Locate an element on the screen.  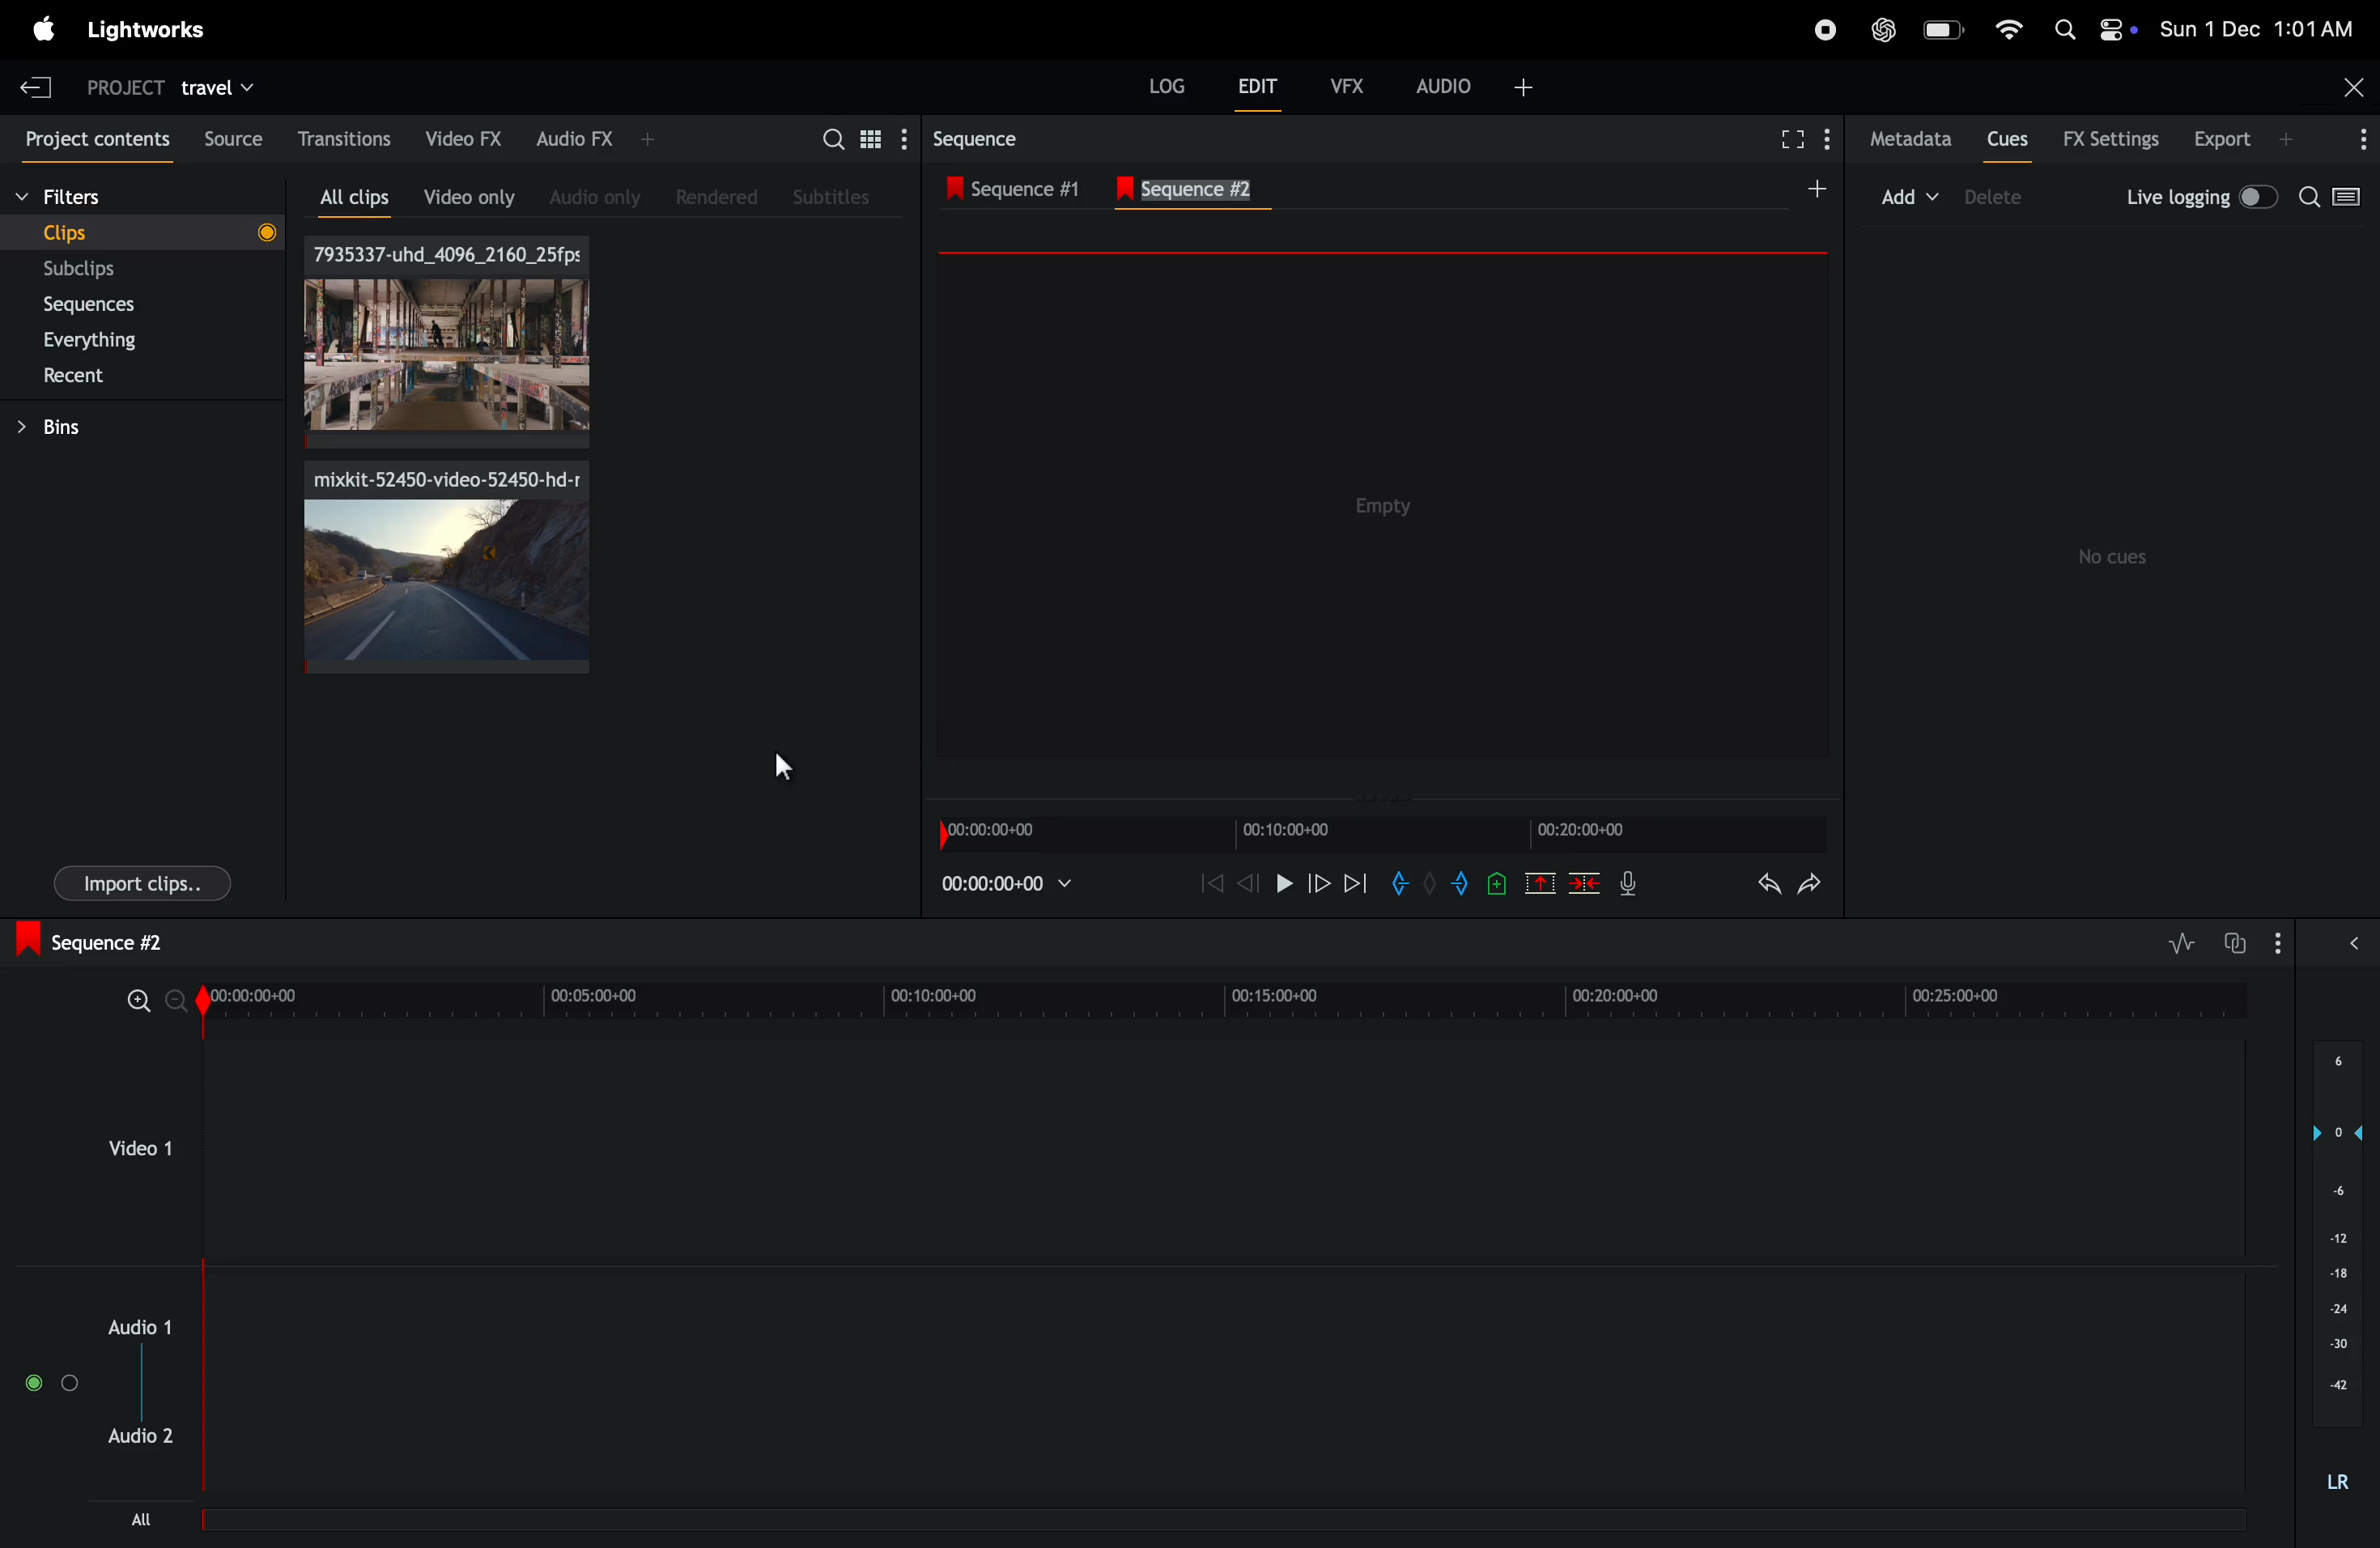
Audio 1 is located at coordinates (145, 1319).